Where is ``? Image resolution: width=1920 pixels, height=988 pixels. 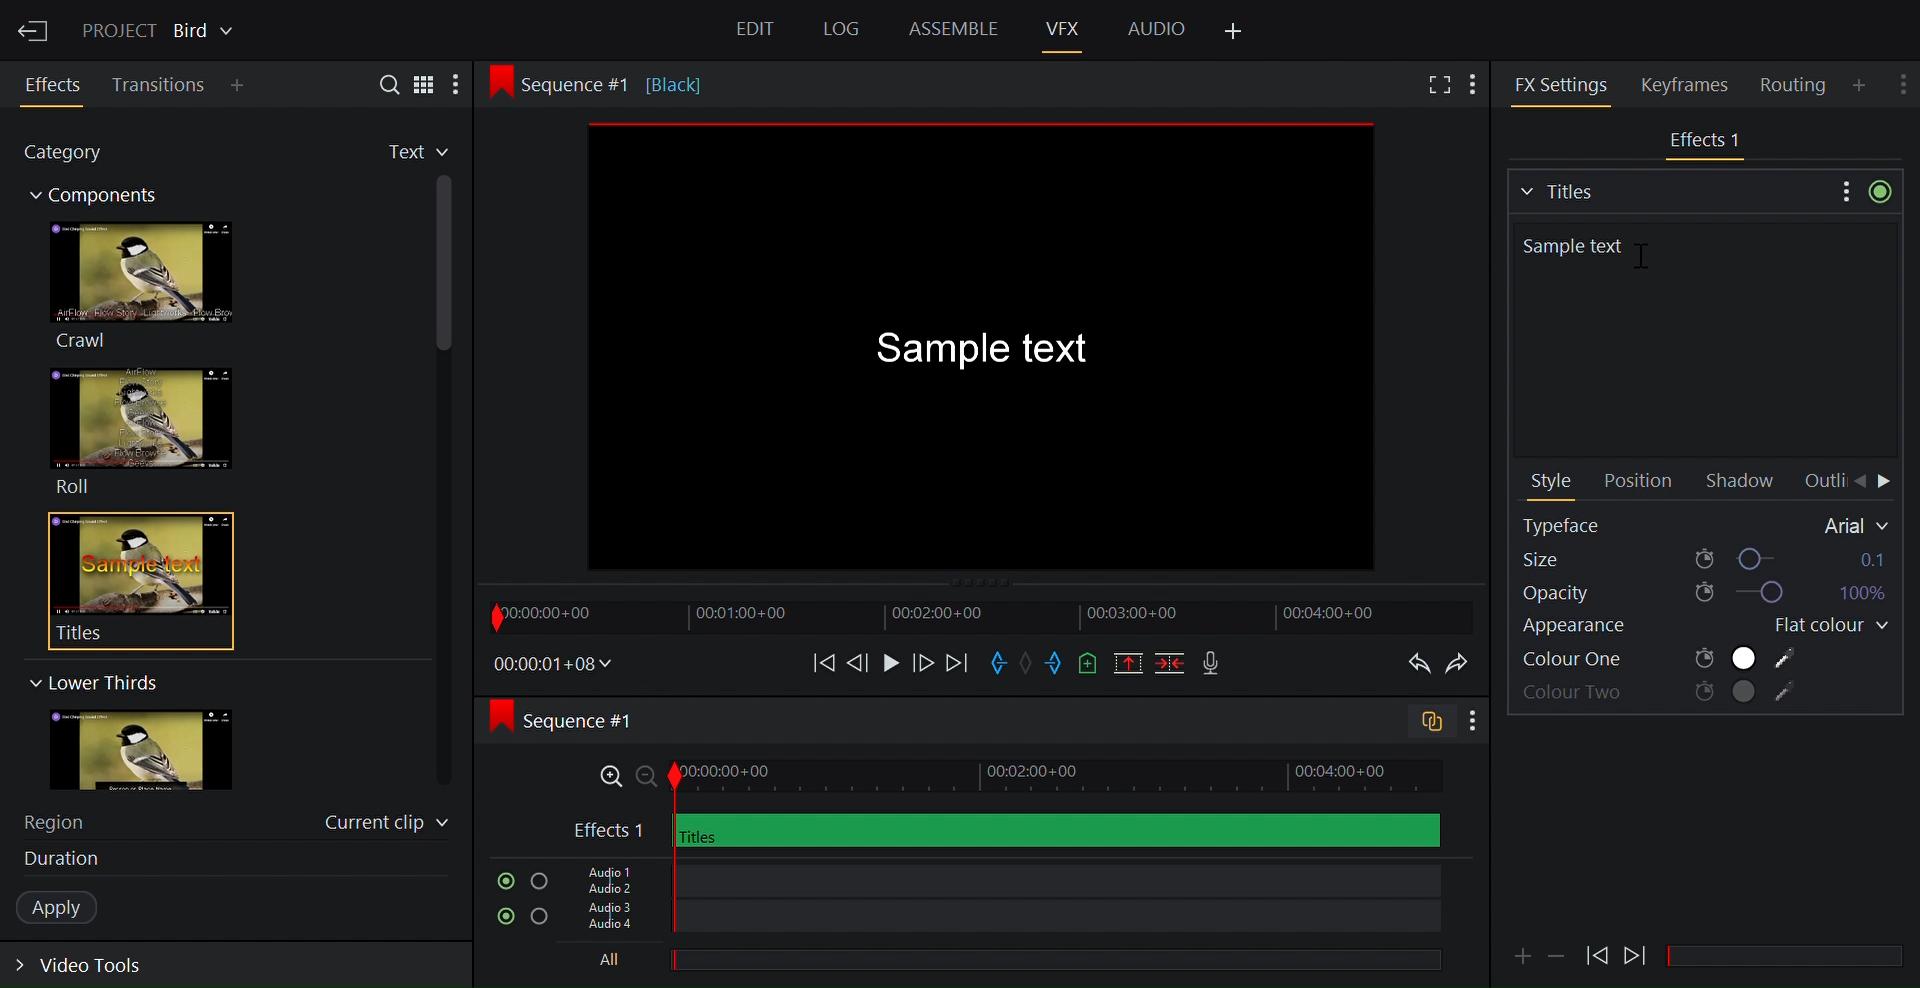  is located at coordinates (68, 858).